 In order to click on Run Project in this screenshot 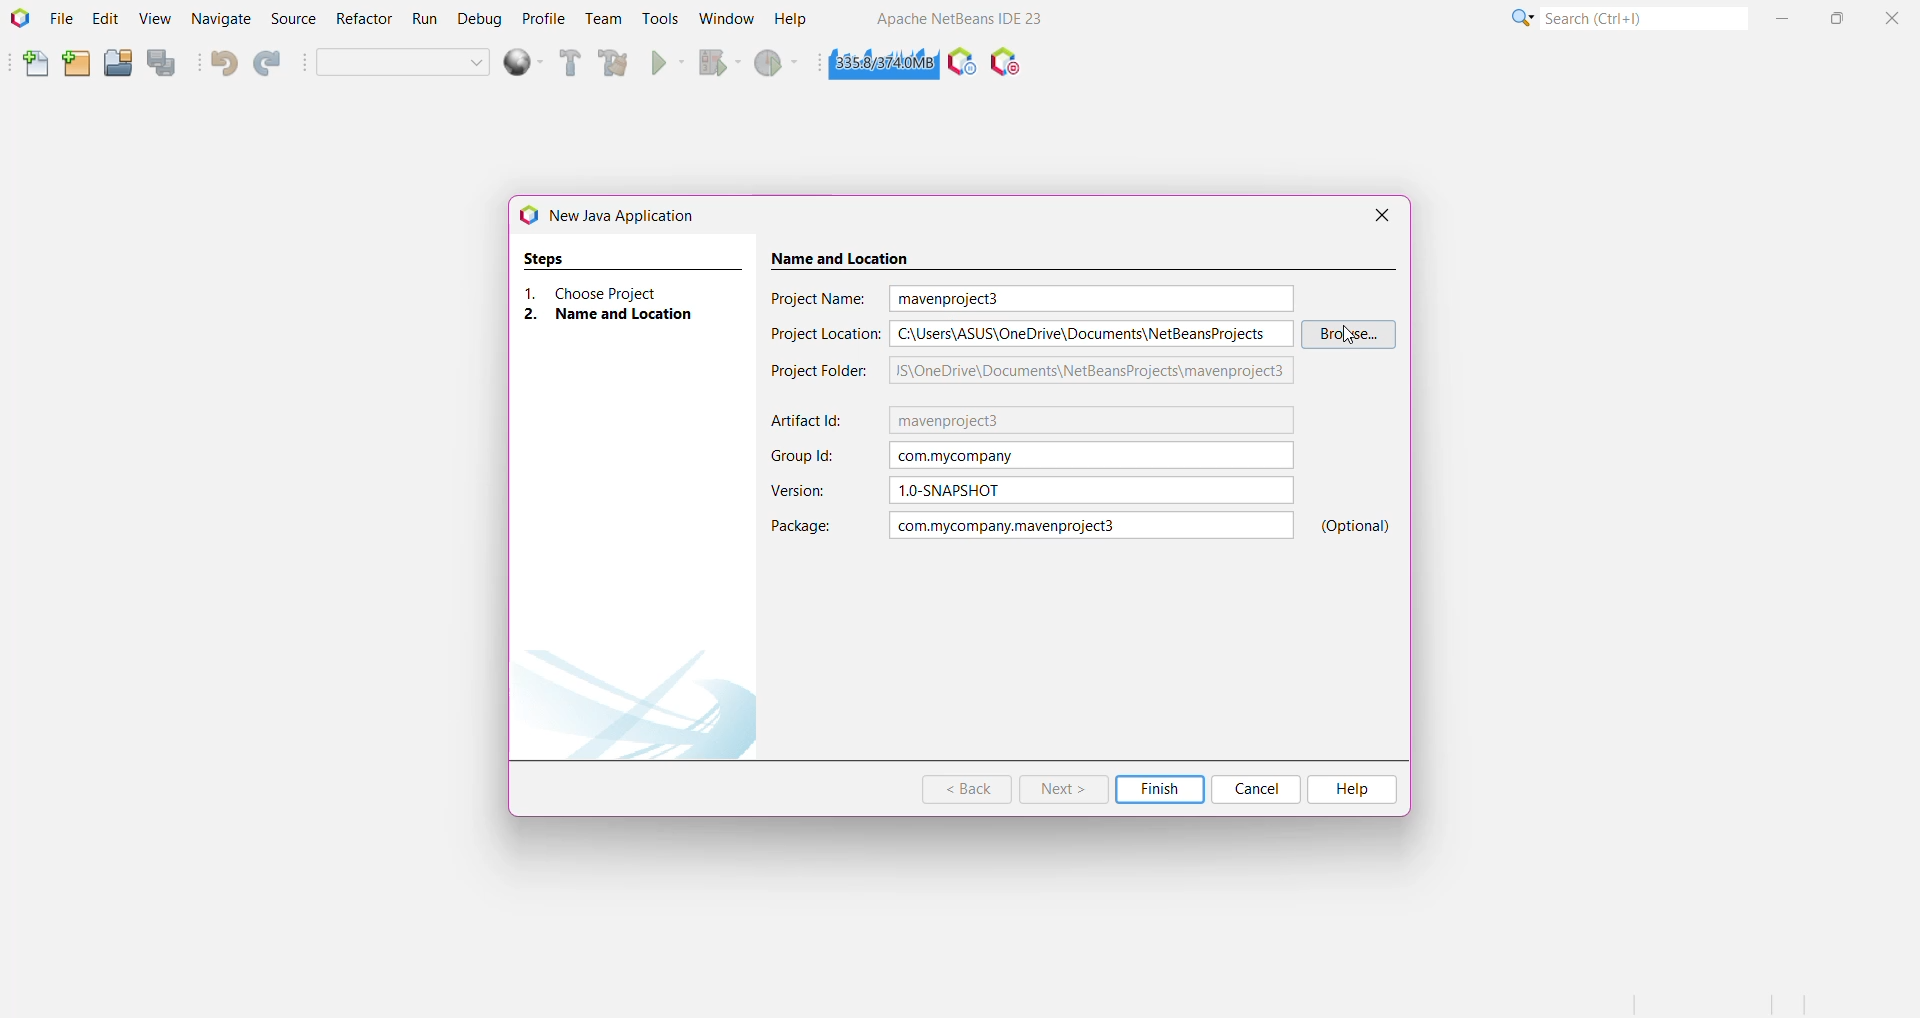, I will do `click(663, 63)`.